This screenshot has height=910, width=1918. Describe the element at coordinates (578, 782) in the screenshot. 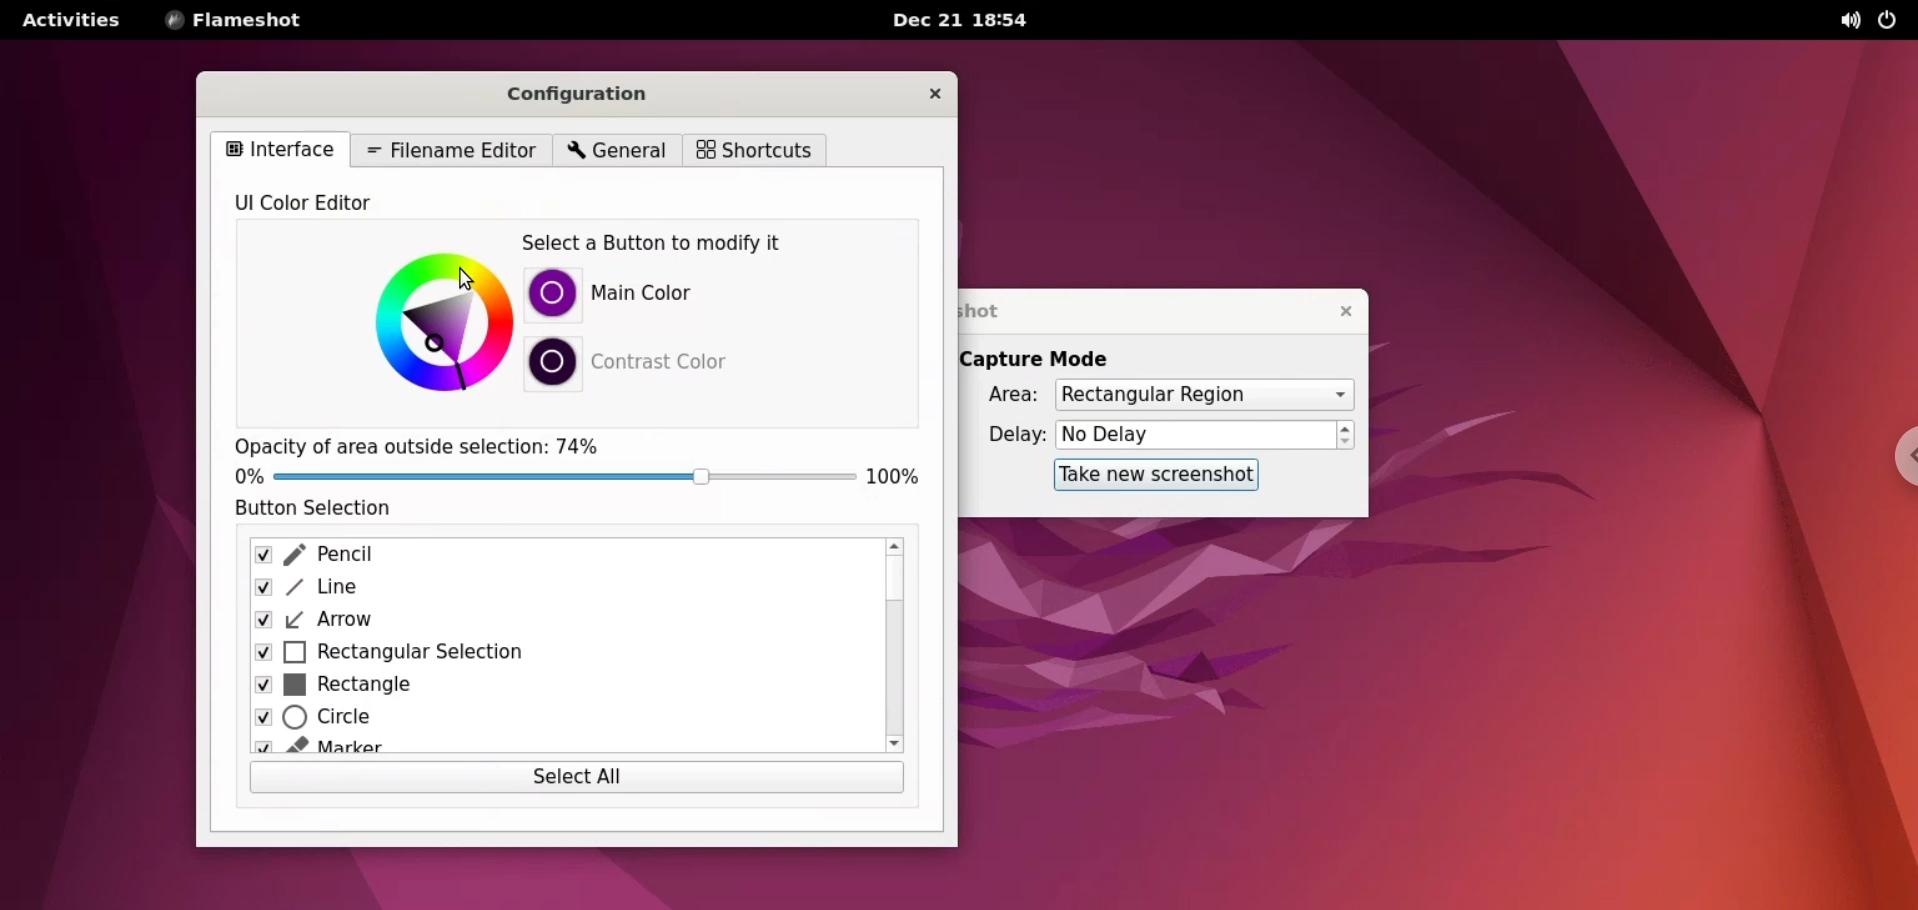

I see `select all` at that location.